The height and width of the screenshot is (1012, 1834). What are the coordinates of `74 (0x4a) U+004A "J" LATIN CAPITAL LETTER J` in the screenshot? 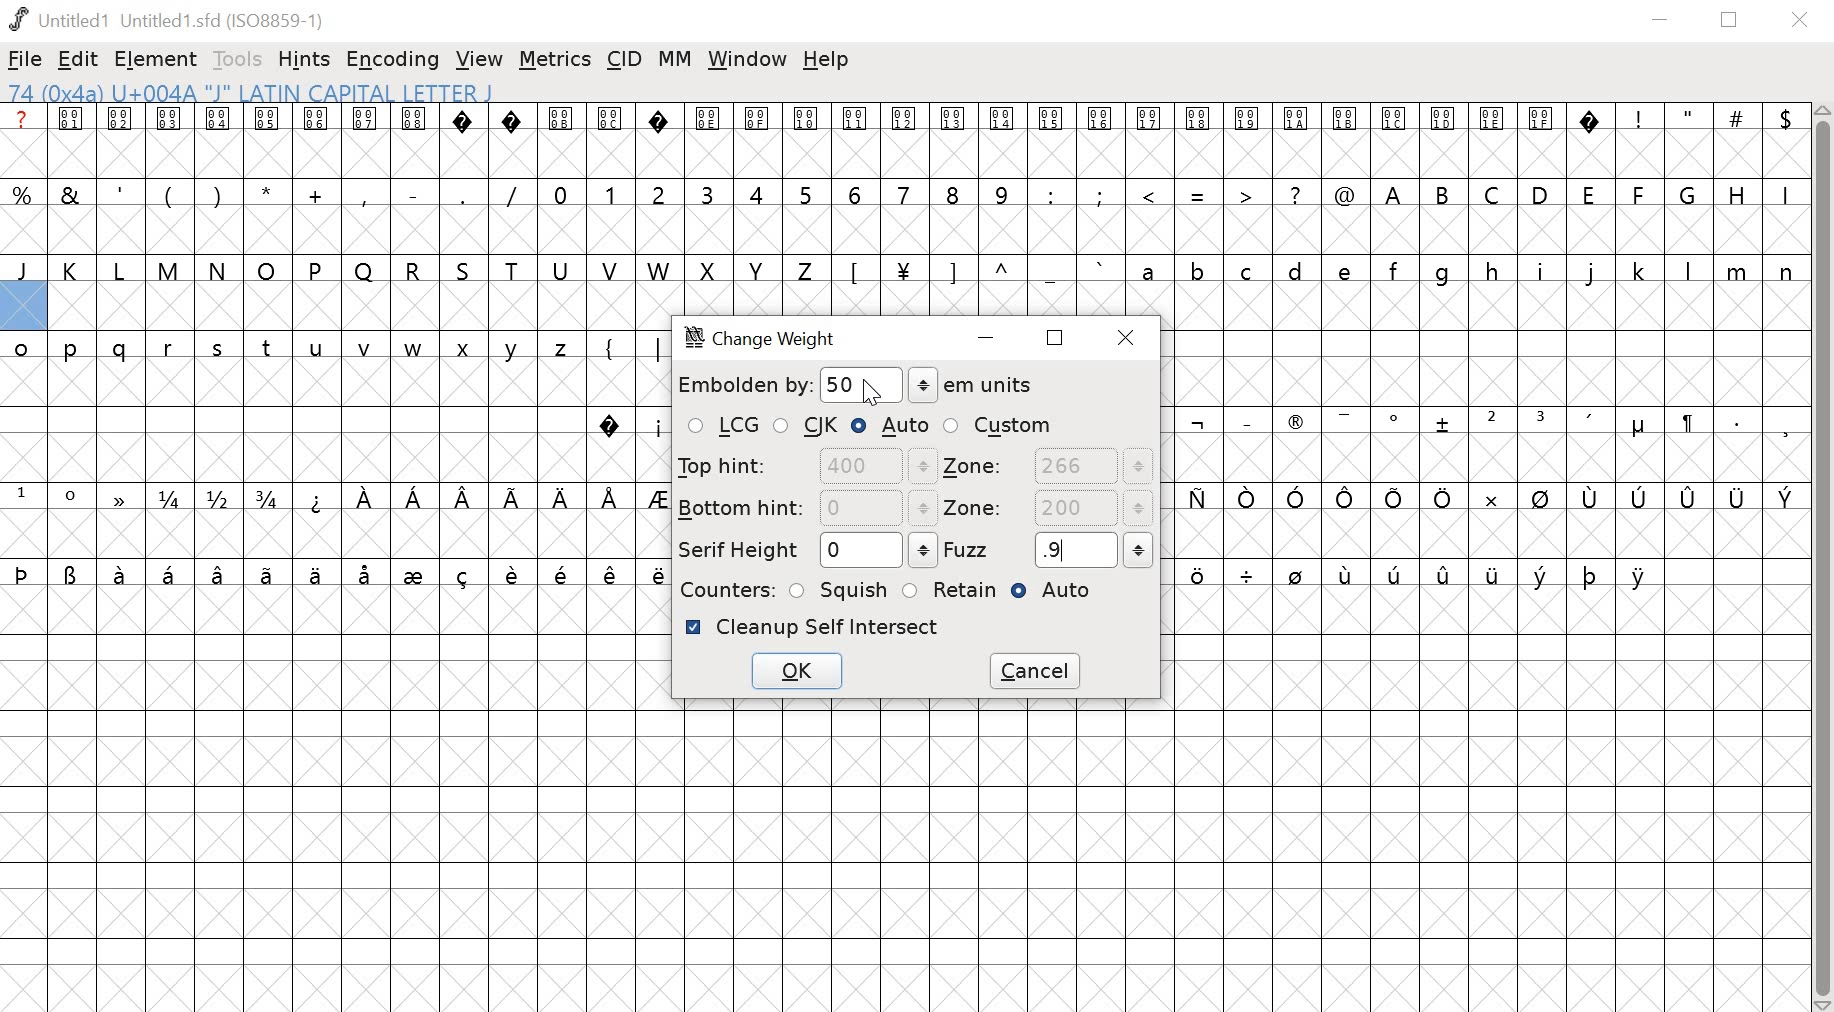 It's located at (378, 92).